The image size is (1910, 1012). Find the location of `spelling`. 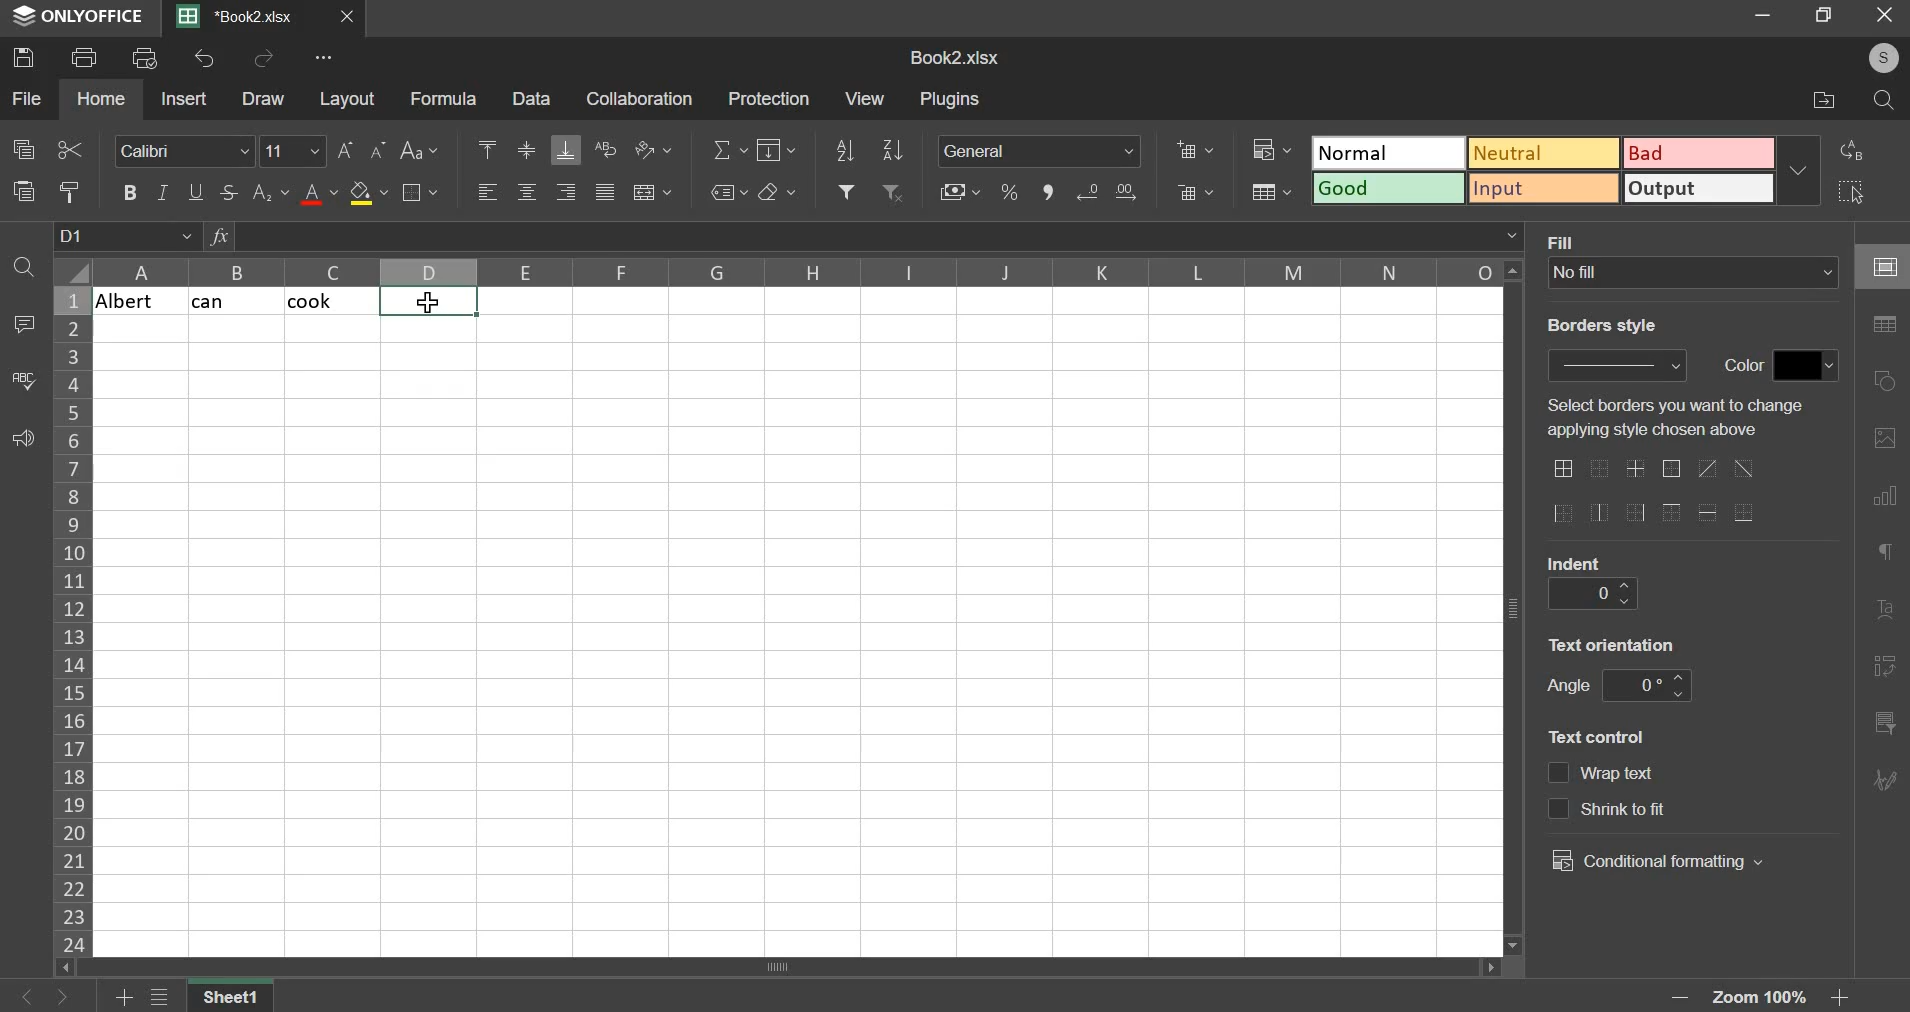

spelling is located at coordinates (23, 380).